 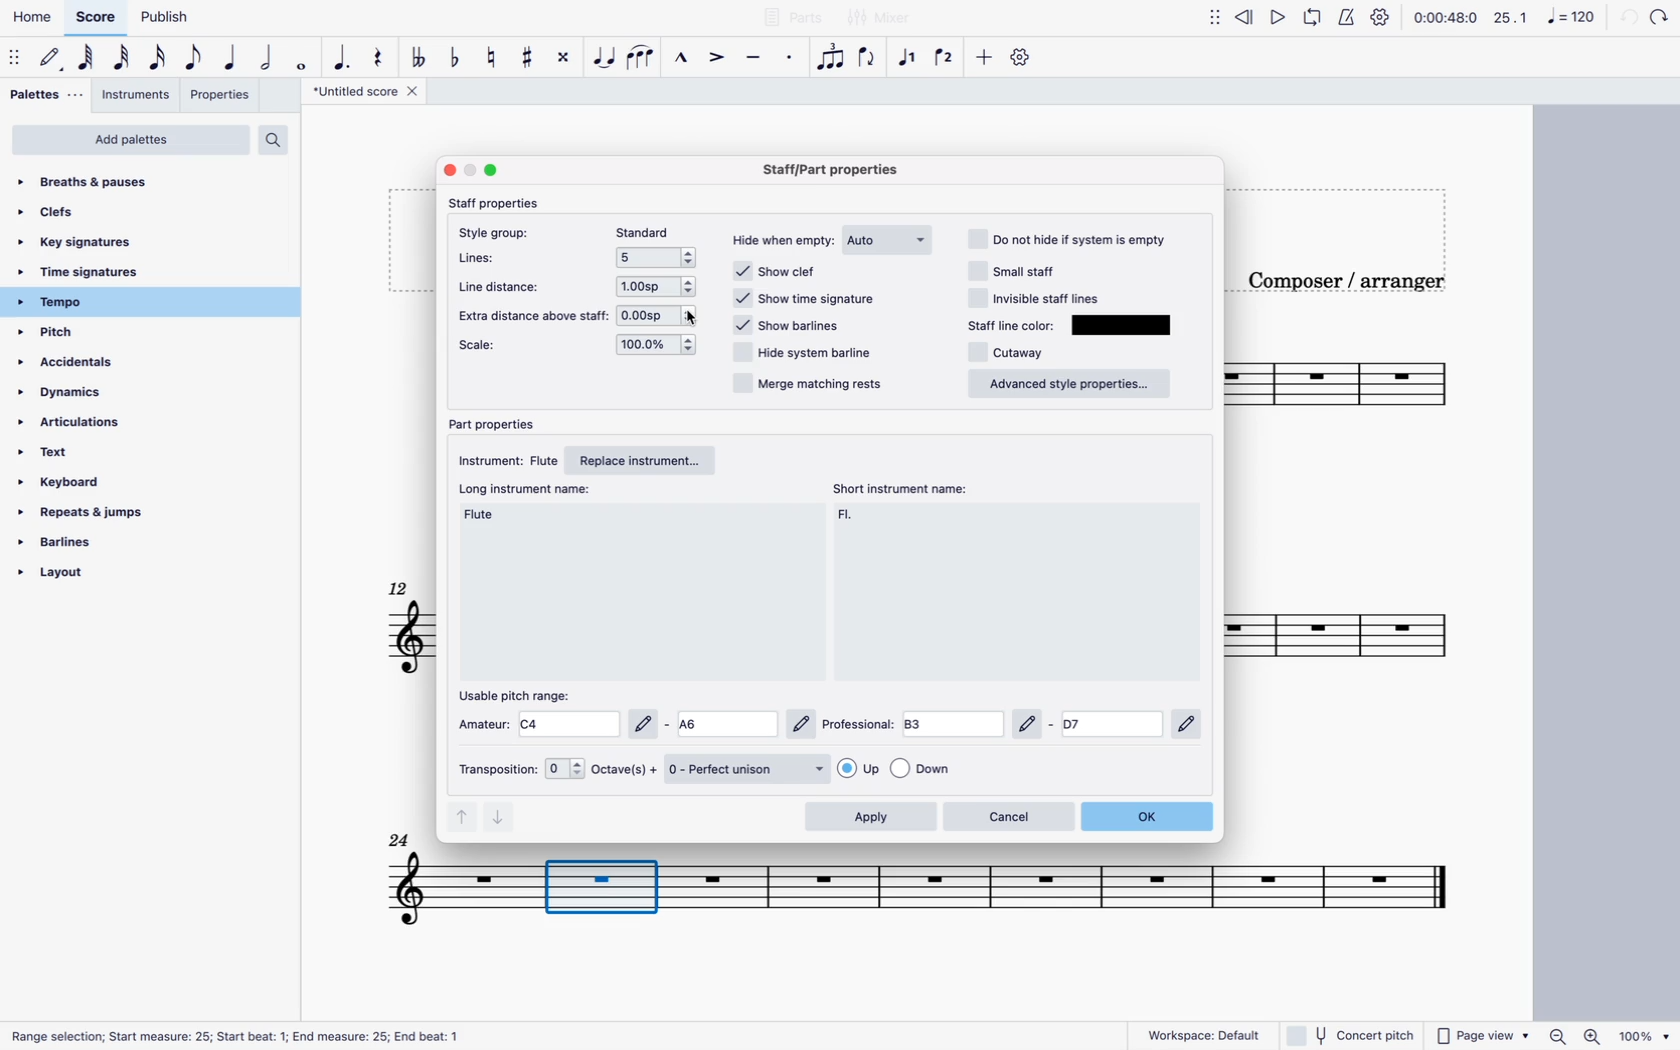 I want to click on layout, so click(x=92, y=574).